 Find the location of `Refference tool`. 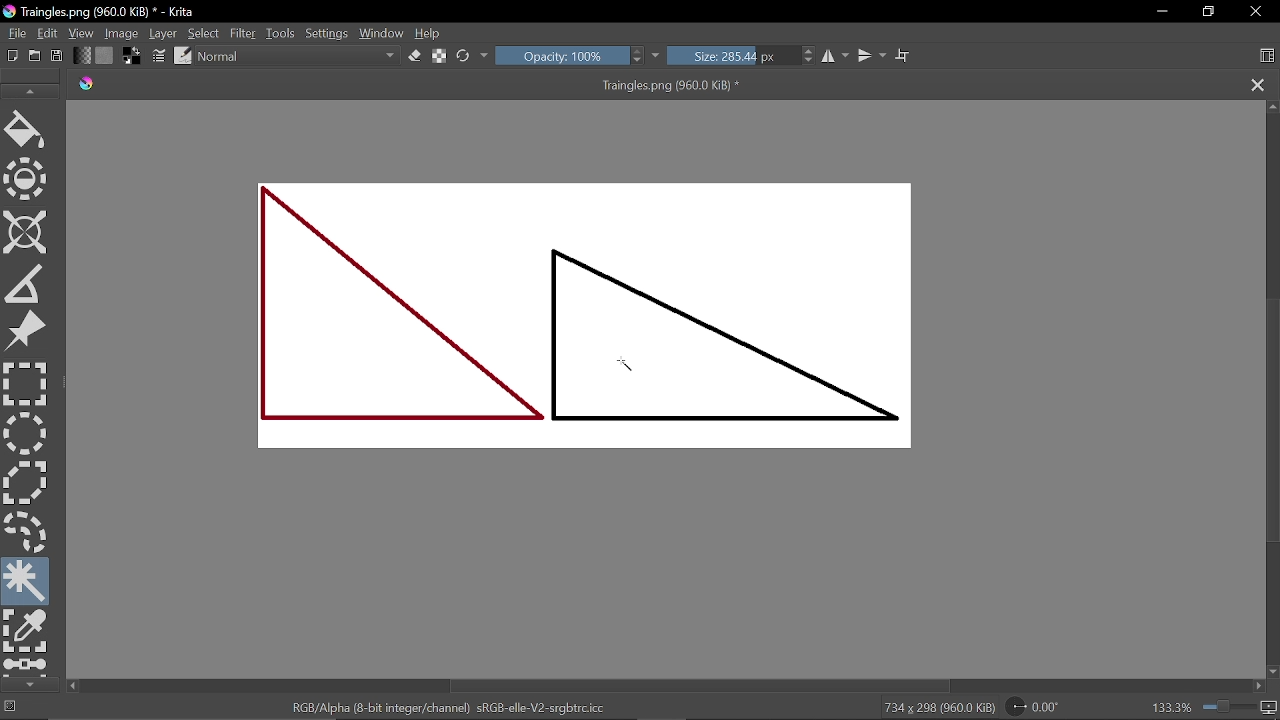

Refference tool is located at coordinates (26, 333).